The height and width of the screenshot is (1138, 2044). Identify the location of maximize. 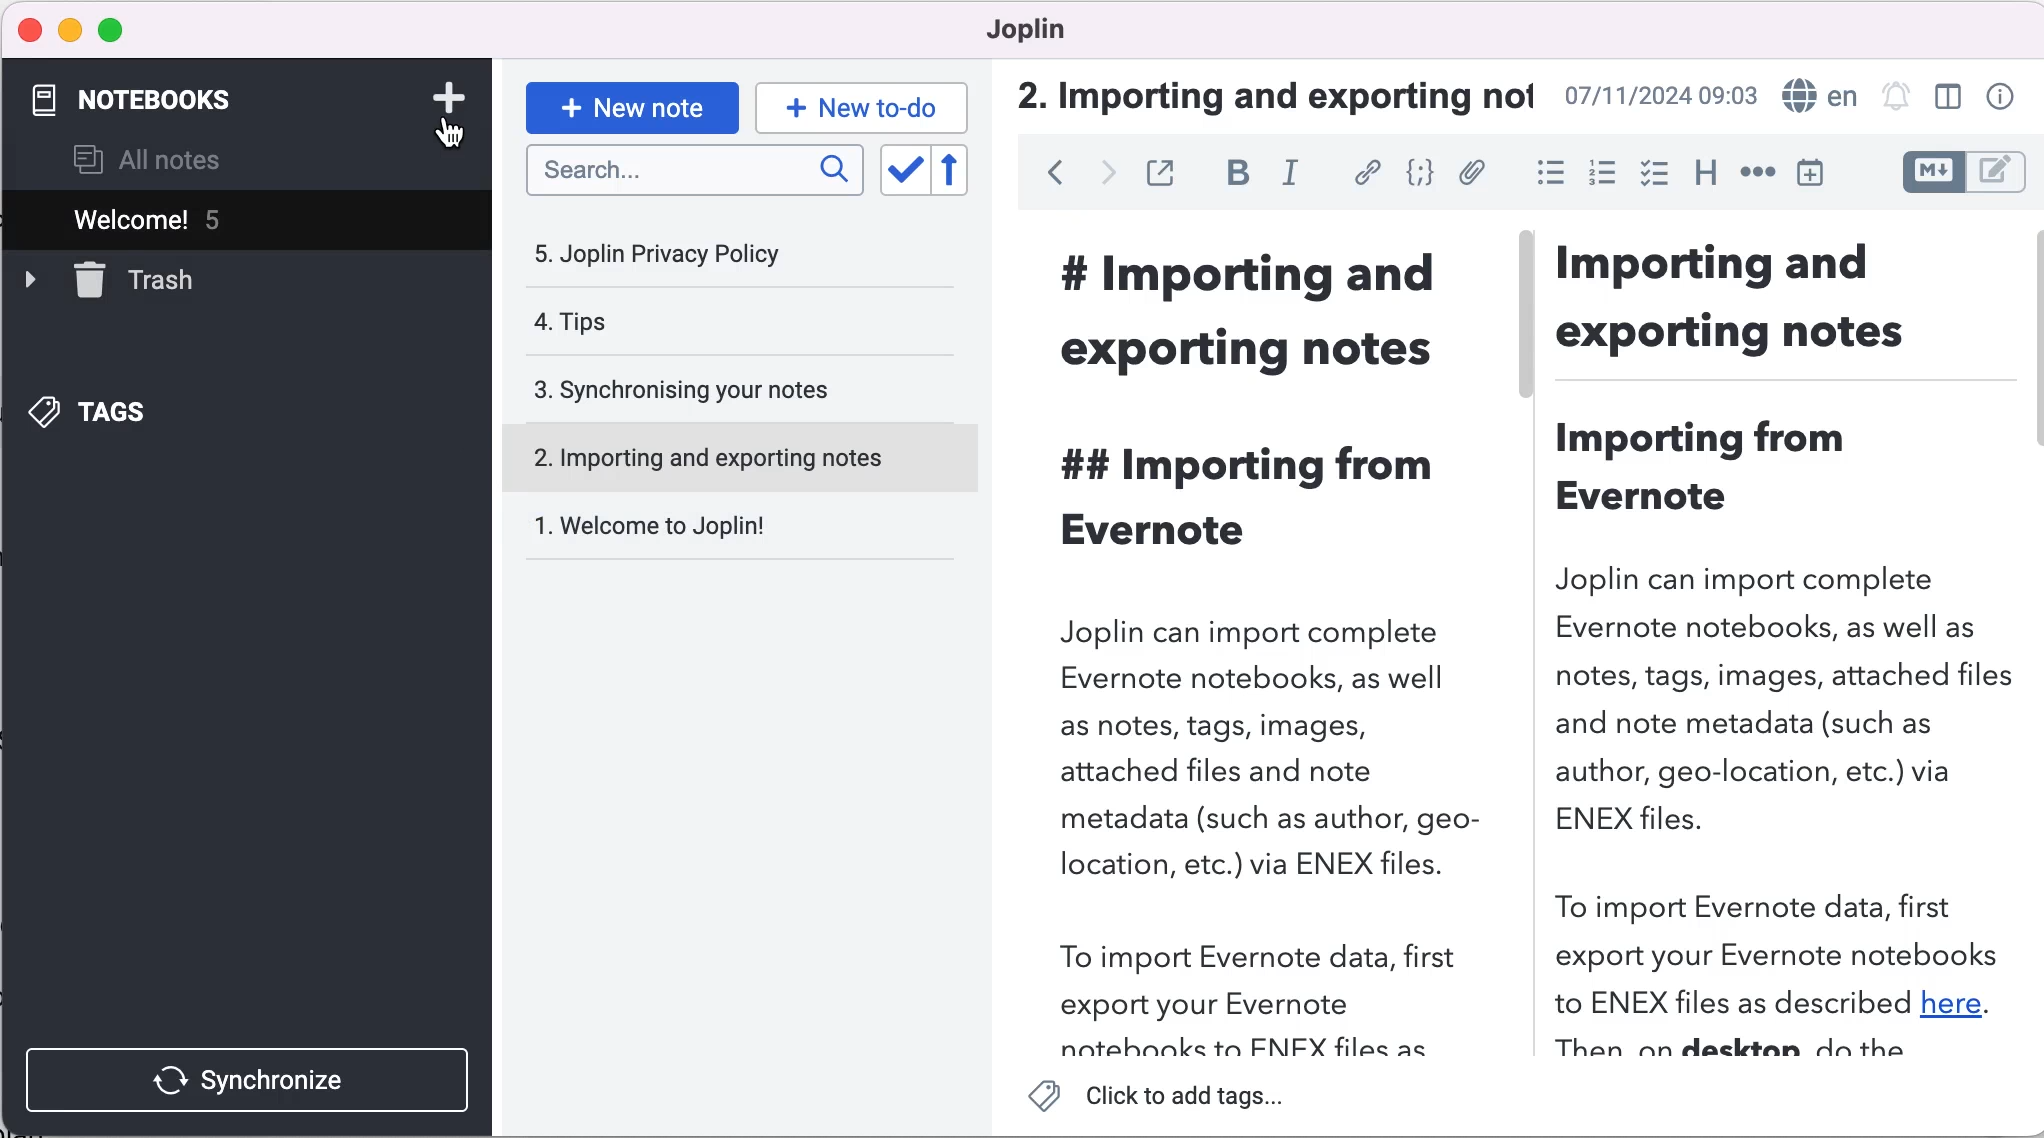
(115, 31).